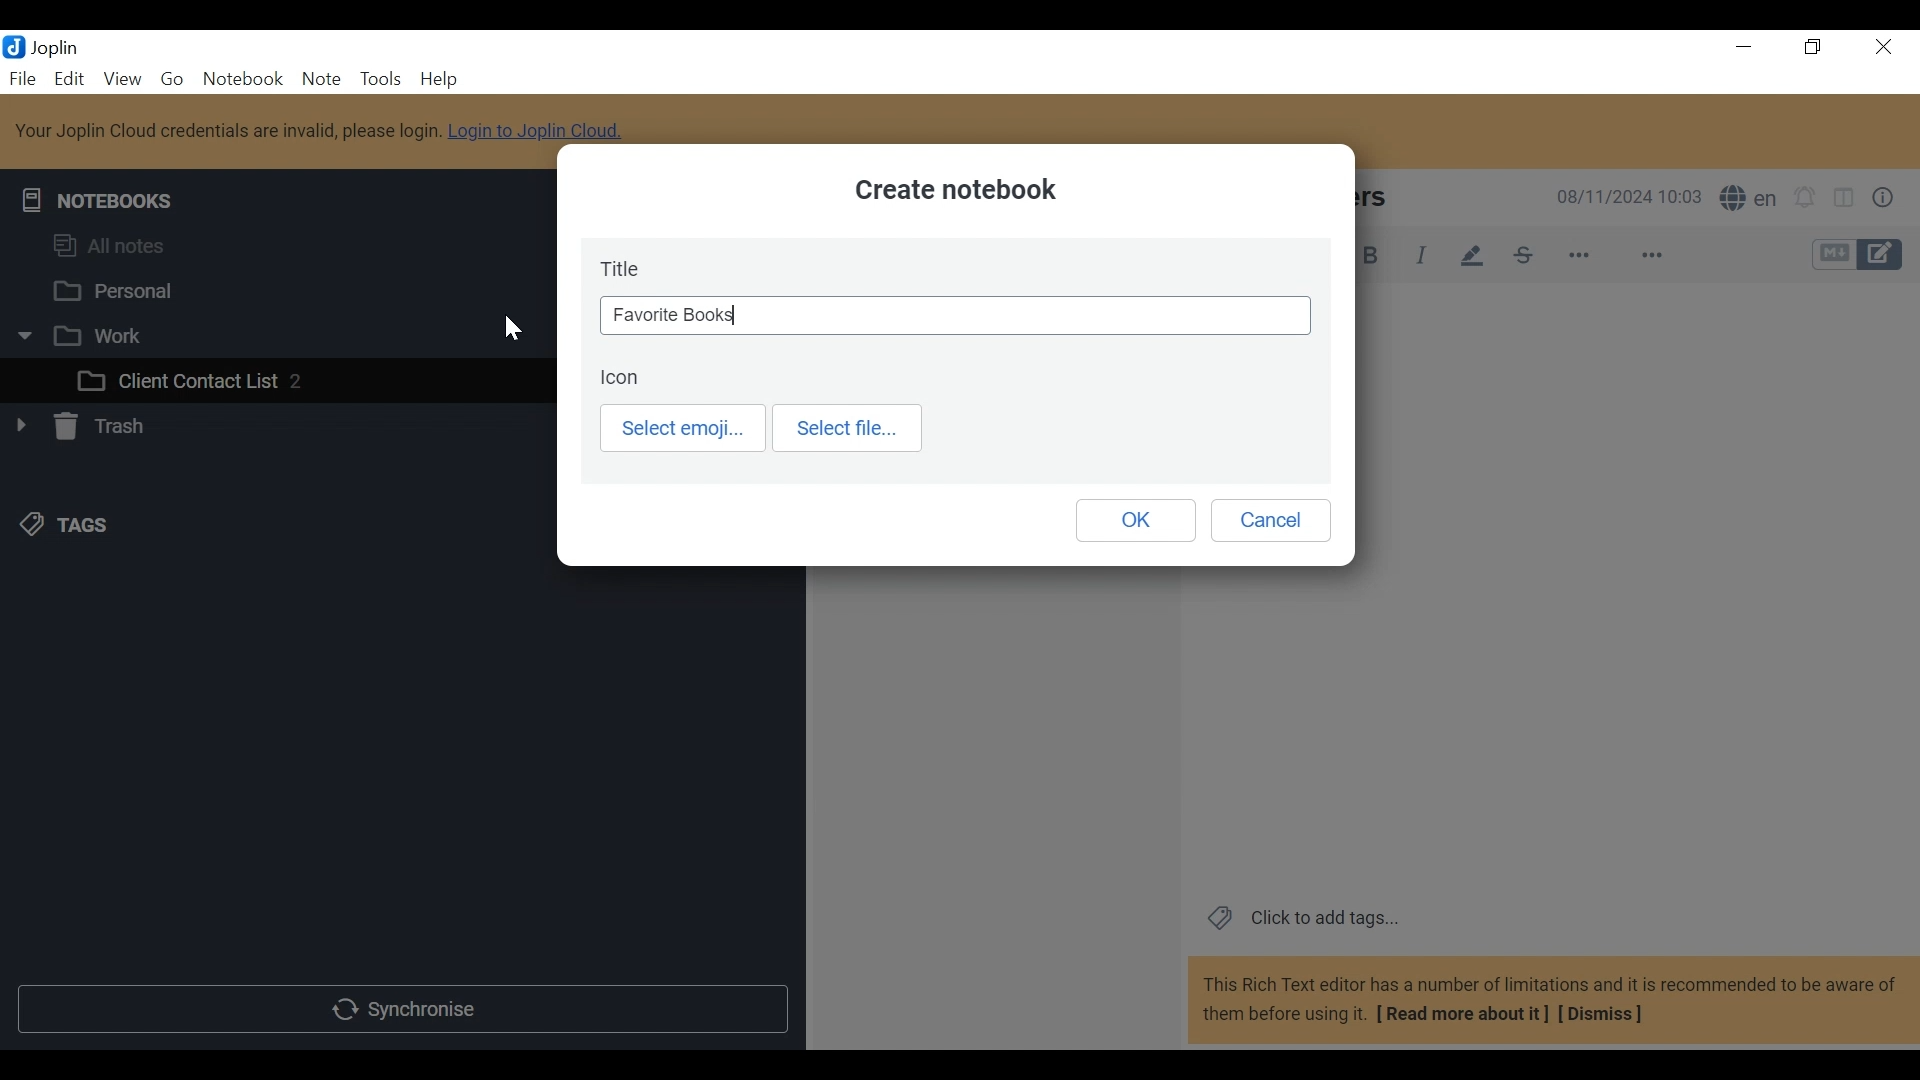 The height and width of the screenshot is (1080, 1920). Describe the element at coordinates (1138, 521) in the screenshot. I see `OK` at that location.